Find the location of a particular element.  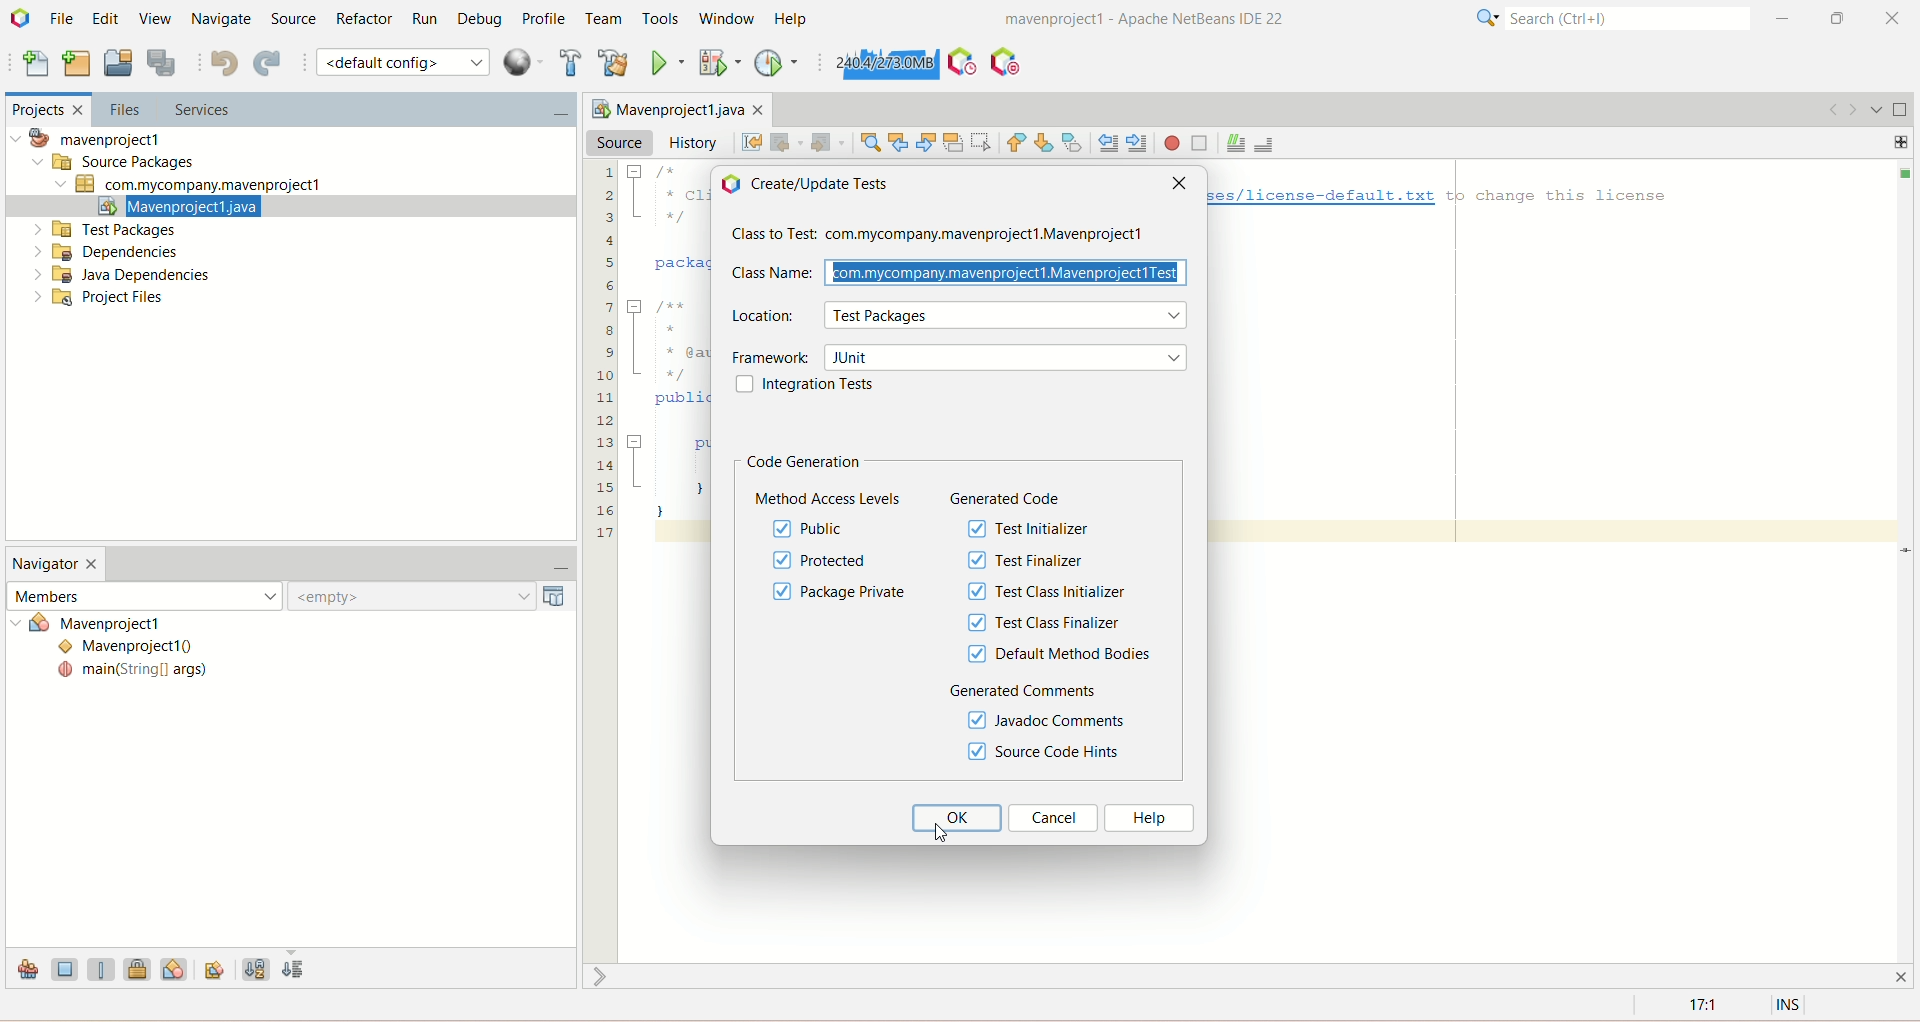

profile is located at coordinates (547, 18).